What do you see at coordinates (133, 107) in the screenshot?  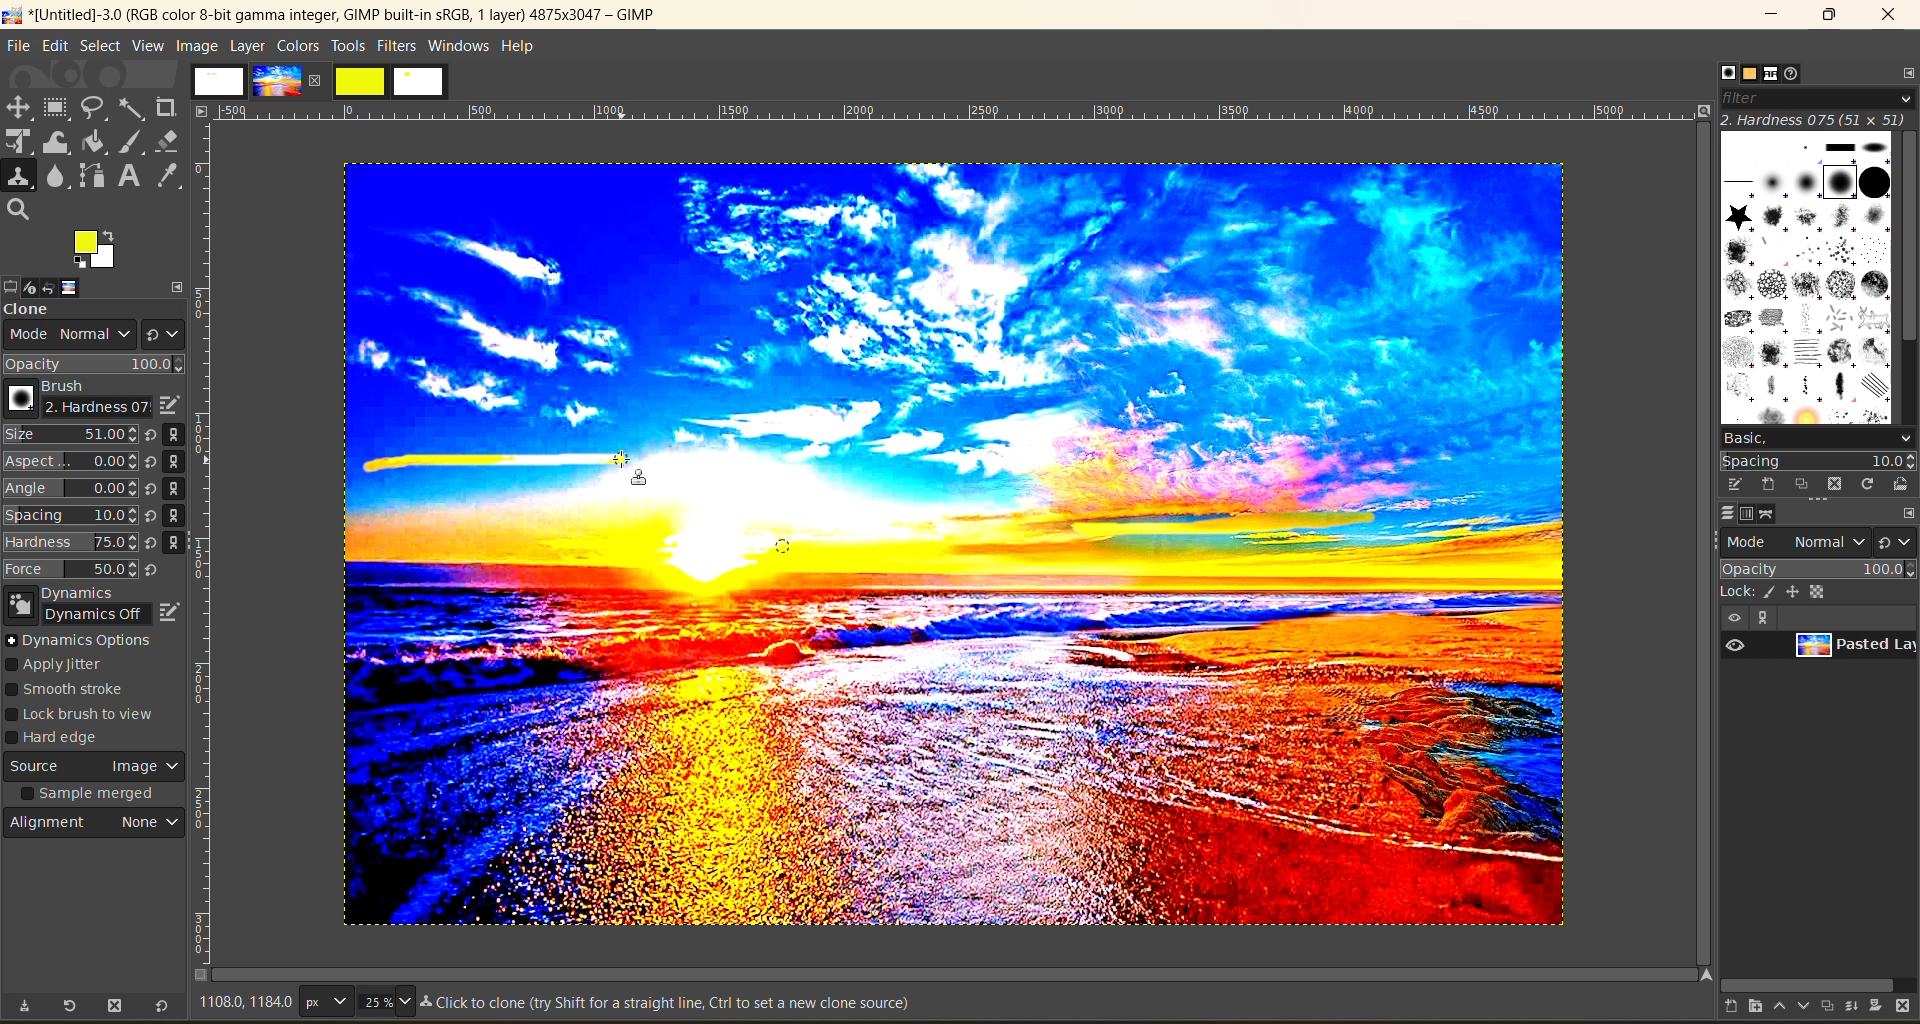 I see `fuzzy text` at bounding box center [133, 107].